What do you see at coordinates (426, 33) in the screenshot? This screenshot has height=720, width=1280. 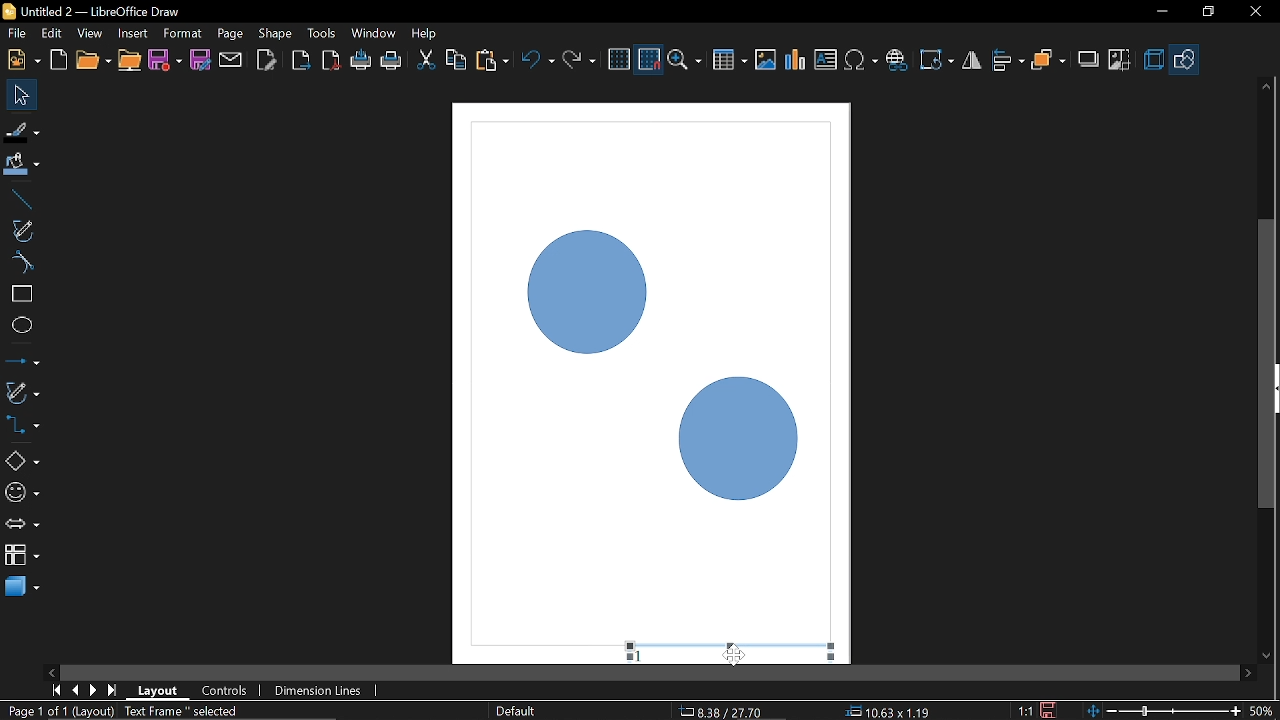 I see `Help` at bounding box center [426, 33].